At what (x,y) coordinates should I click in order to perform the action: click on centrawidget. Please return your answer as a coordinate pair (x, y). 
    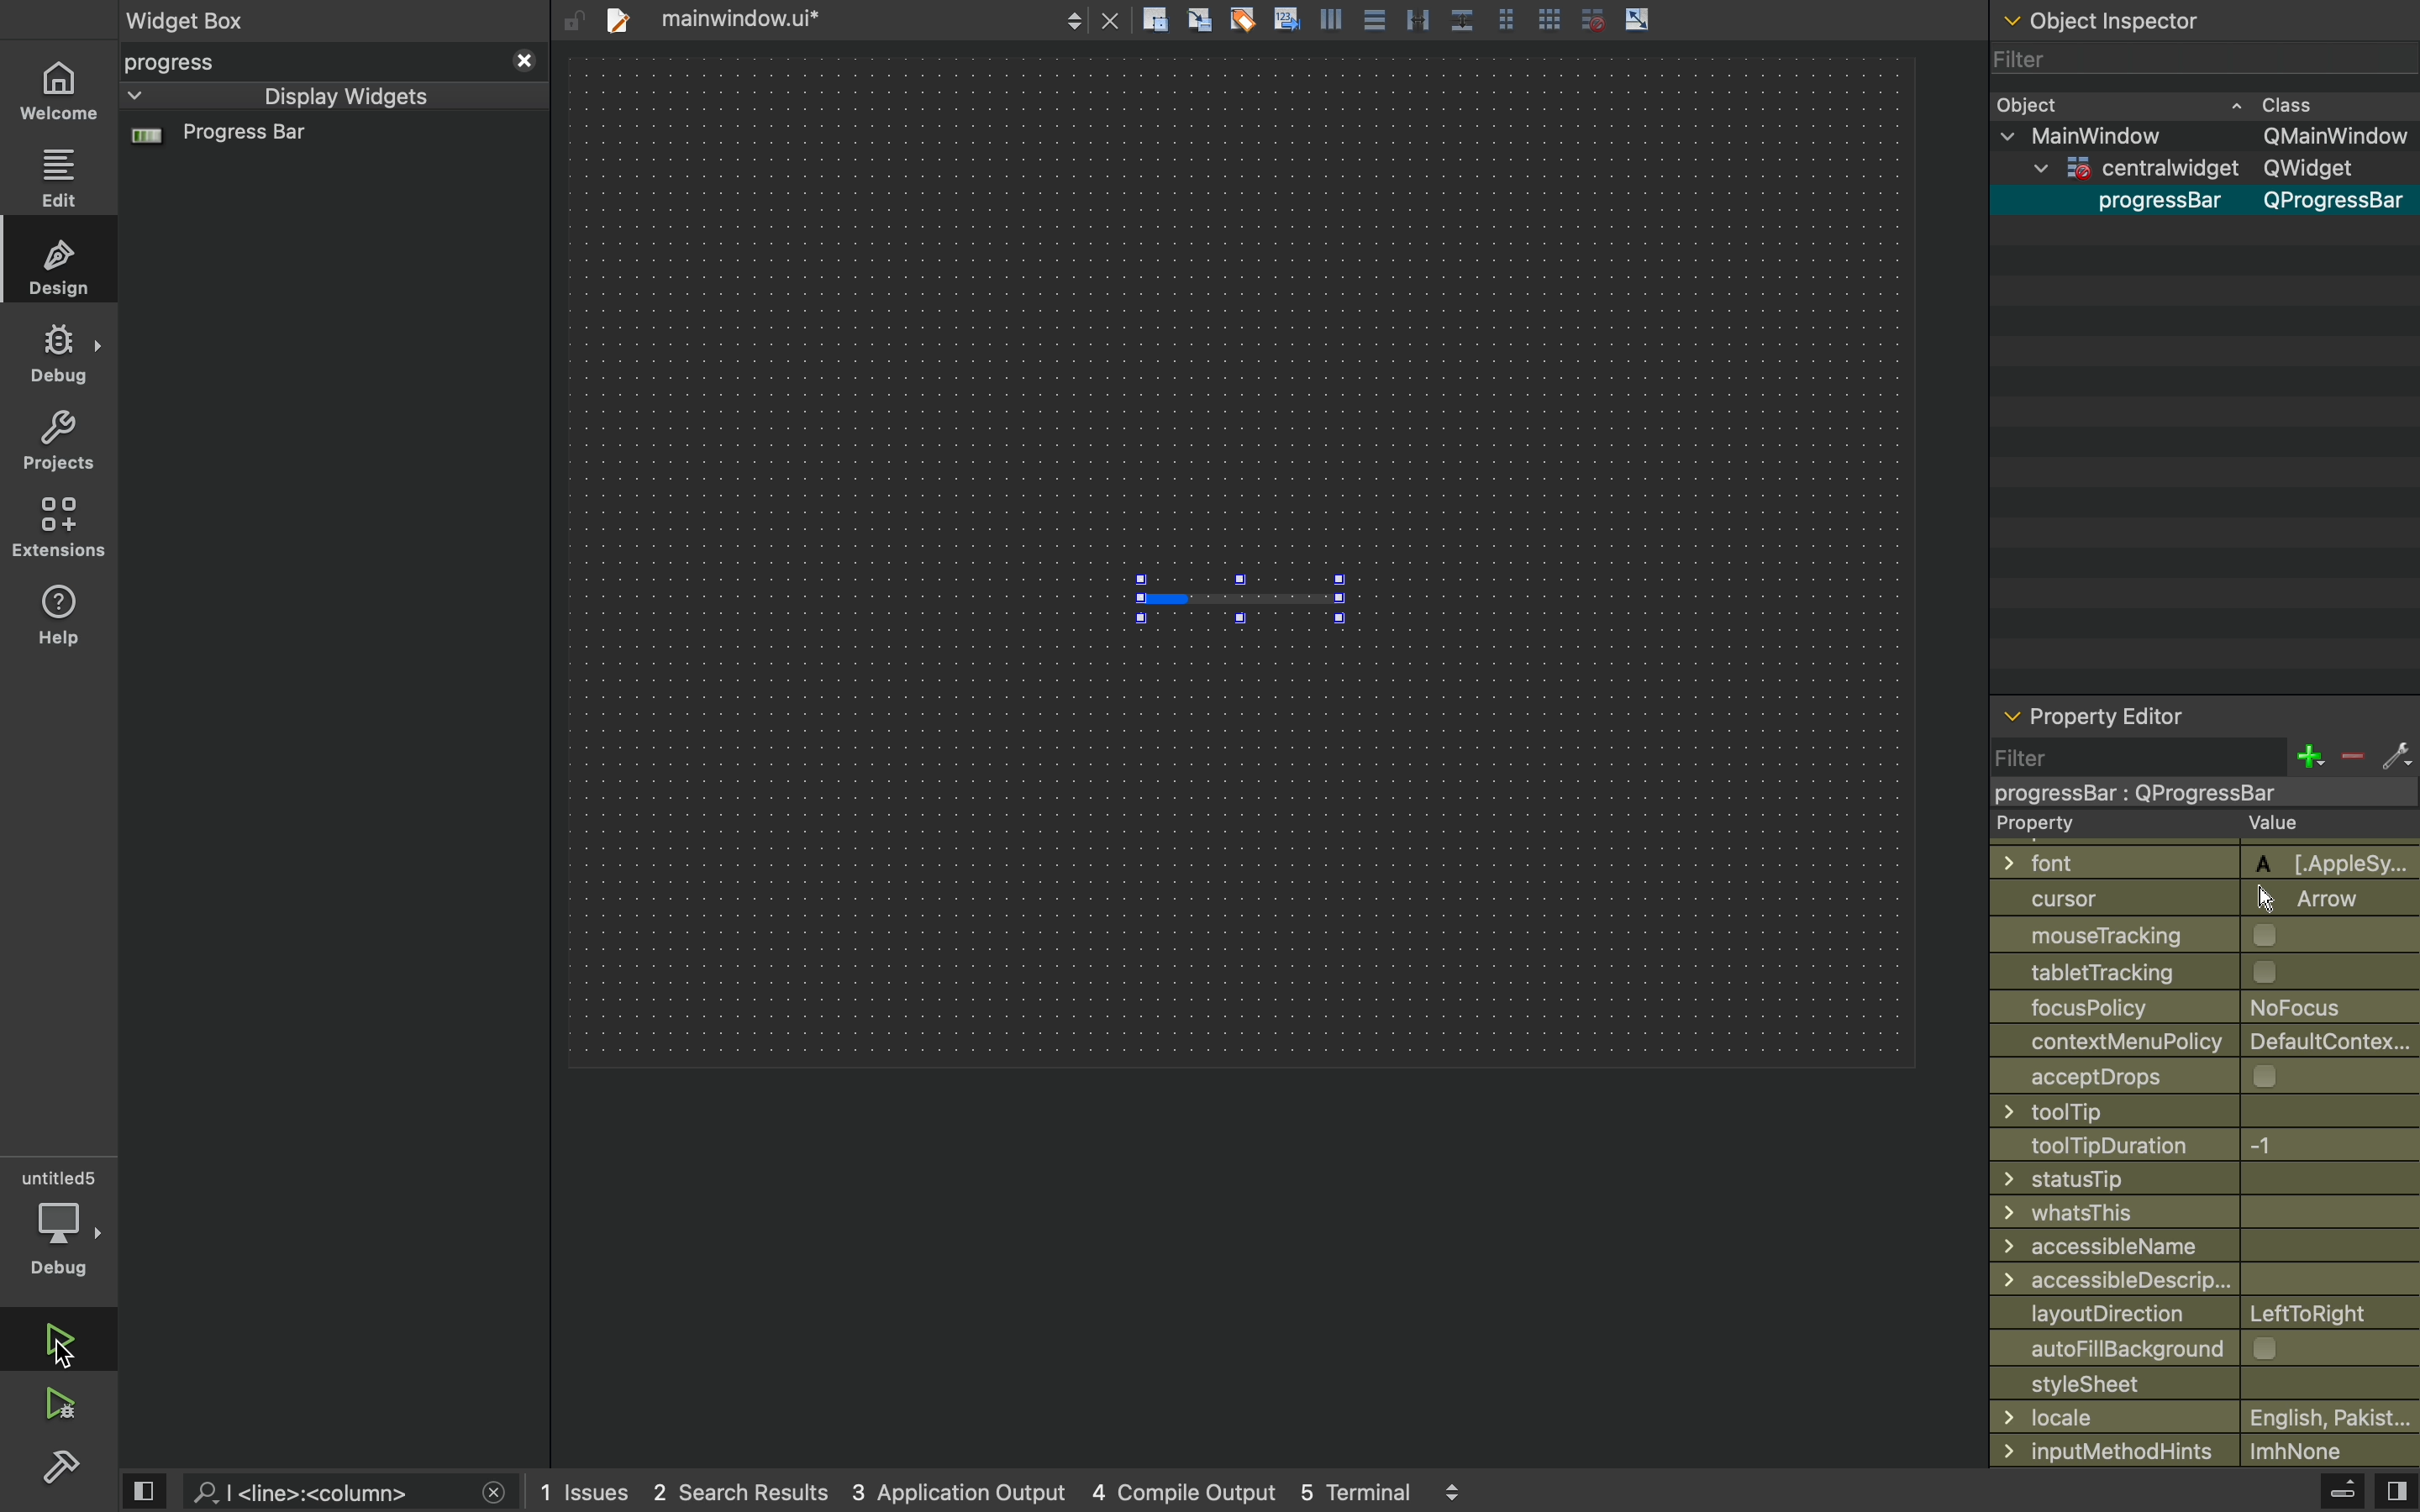
    Looking at the image, I should click on (2195, 170).